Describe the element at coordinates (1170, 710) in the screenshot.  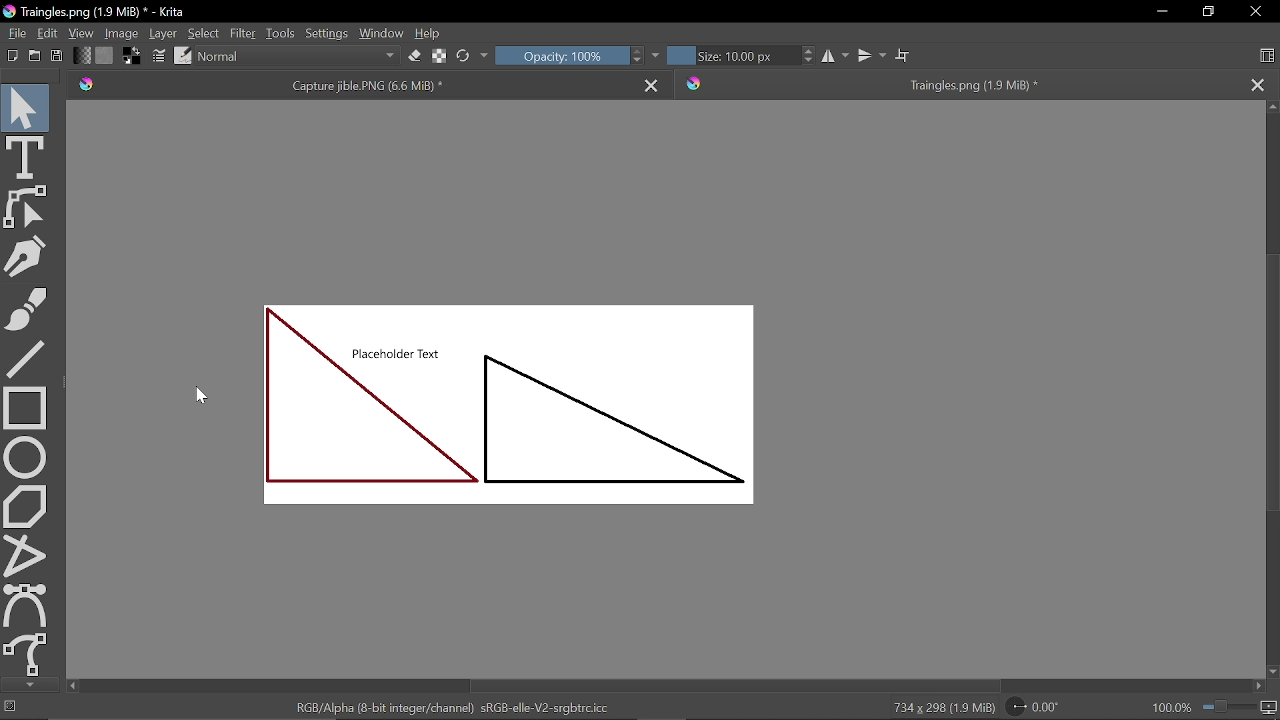
I see `100` at that location.